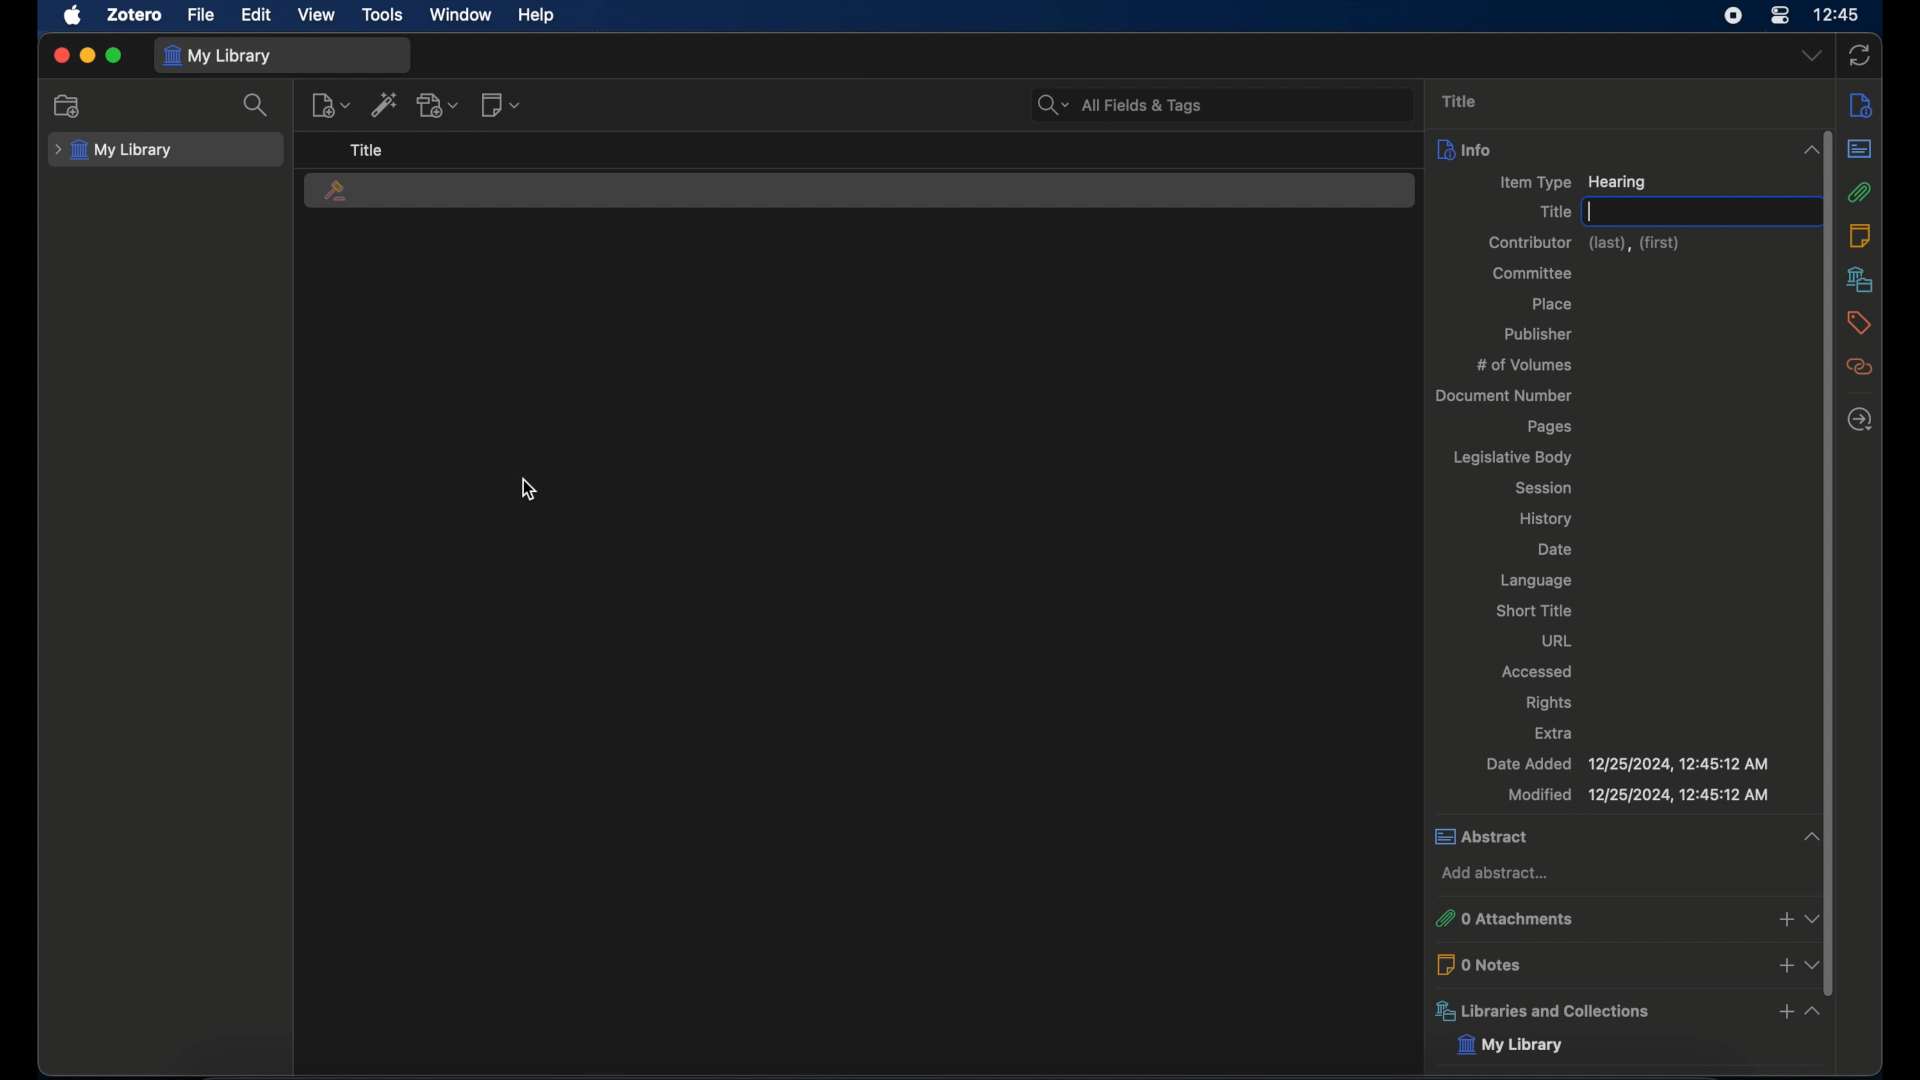 Image resolution: width=1920 pixels, height=1080 pixels. I want to click on tools, so click(383, 14).